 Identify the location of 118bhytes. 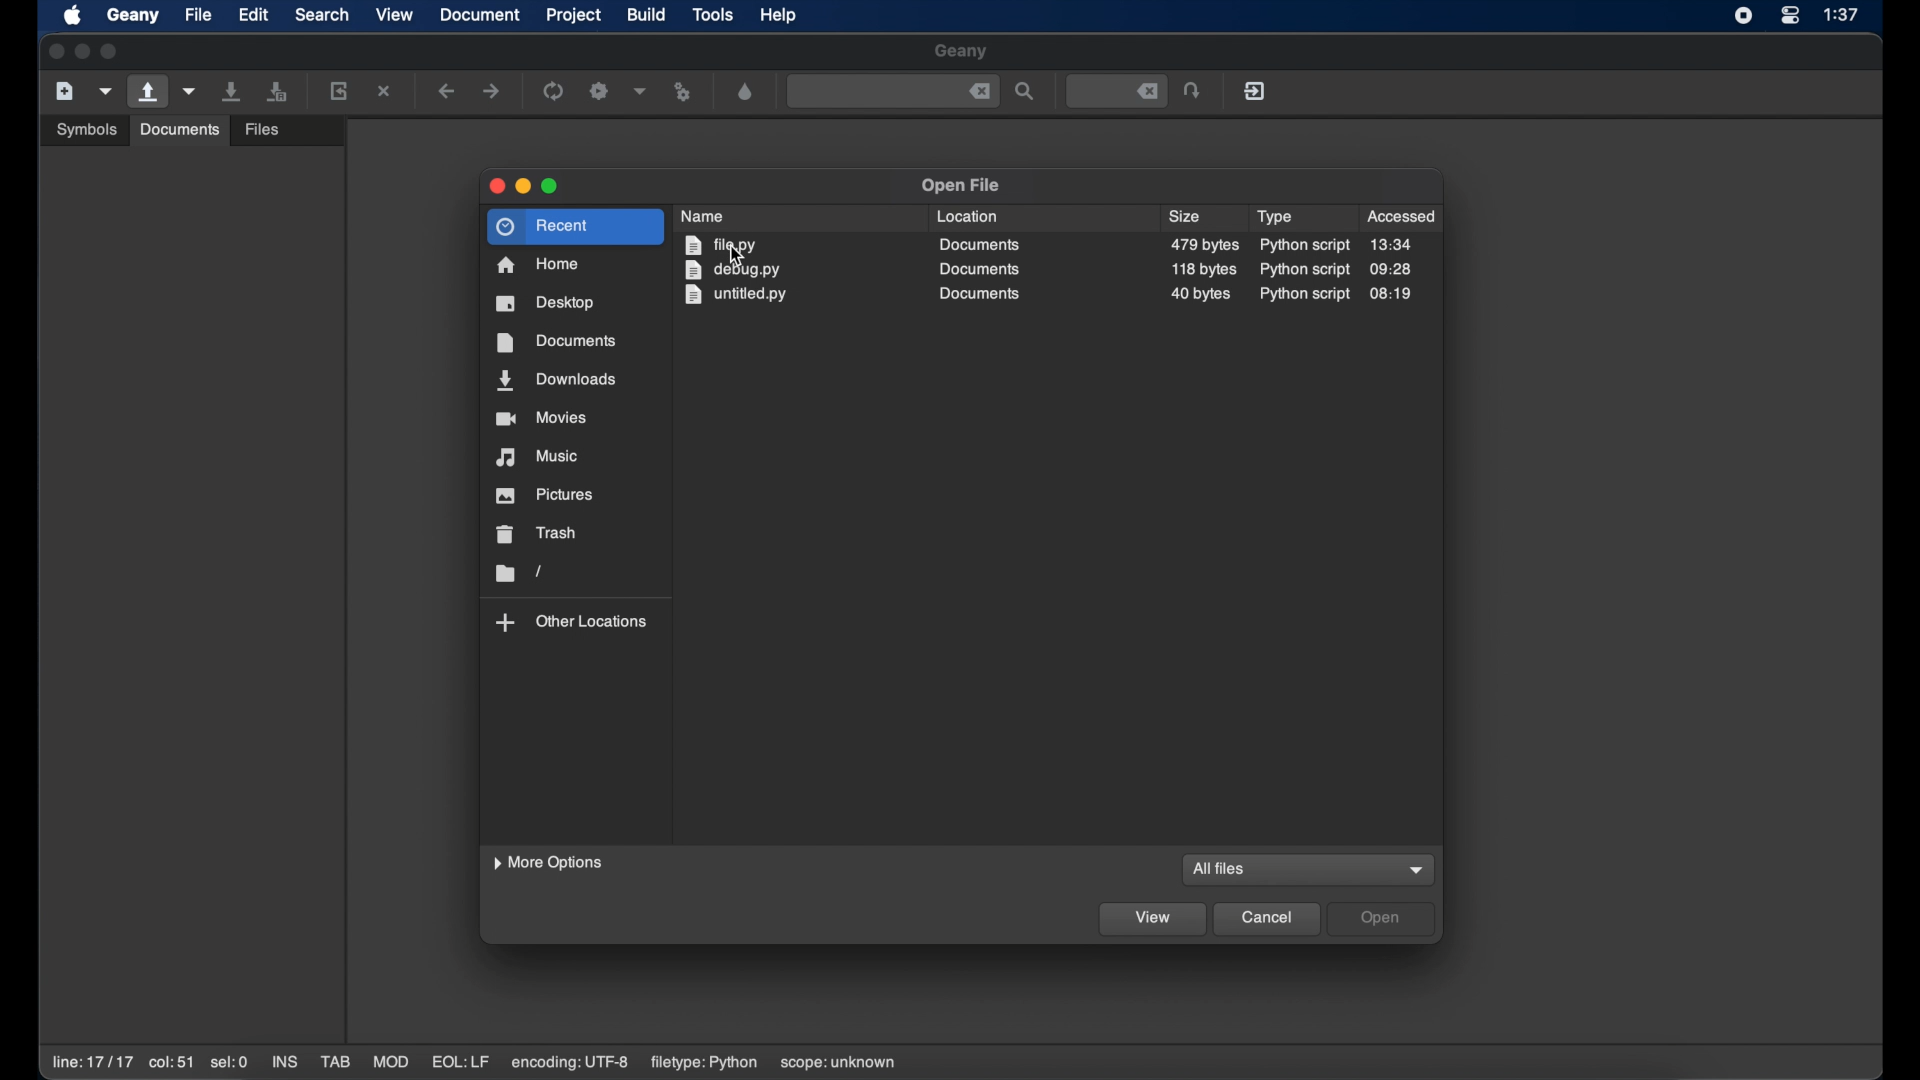
(1206, 269).